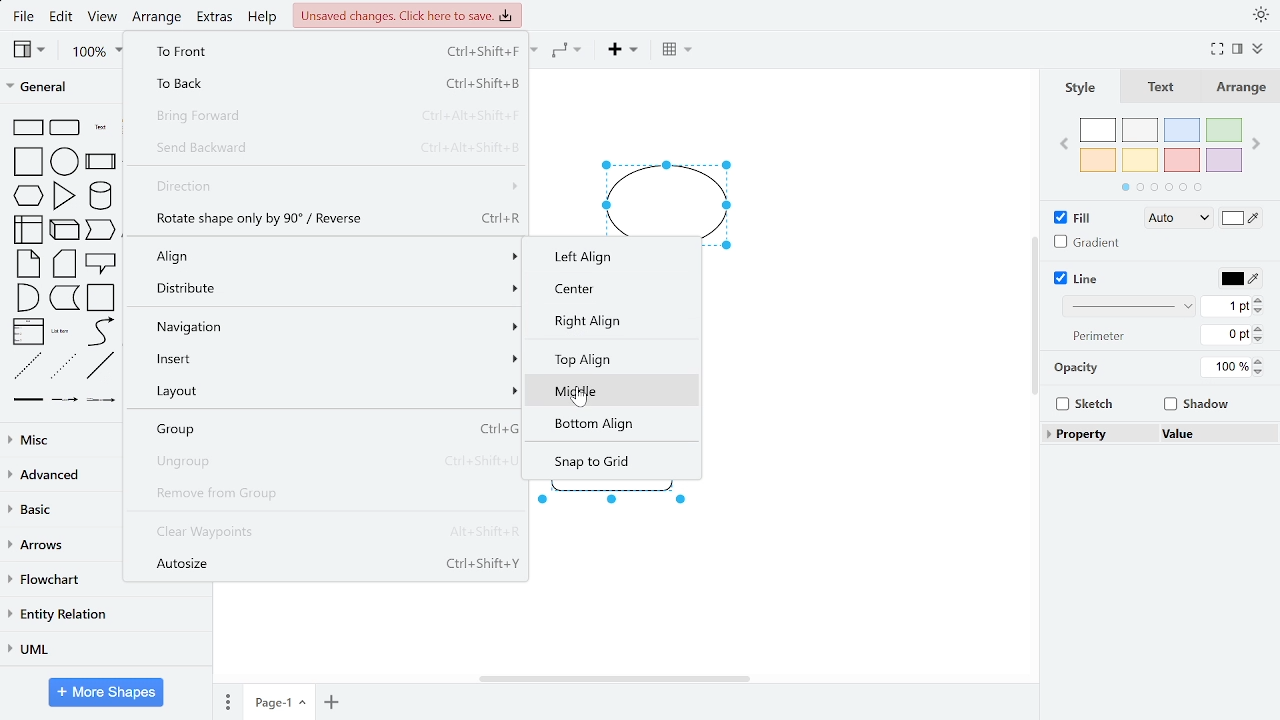 The image size is (1280, 720). Describe the element at coordinates (29, 403) in the screenshot. I see `link` at that location.